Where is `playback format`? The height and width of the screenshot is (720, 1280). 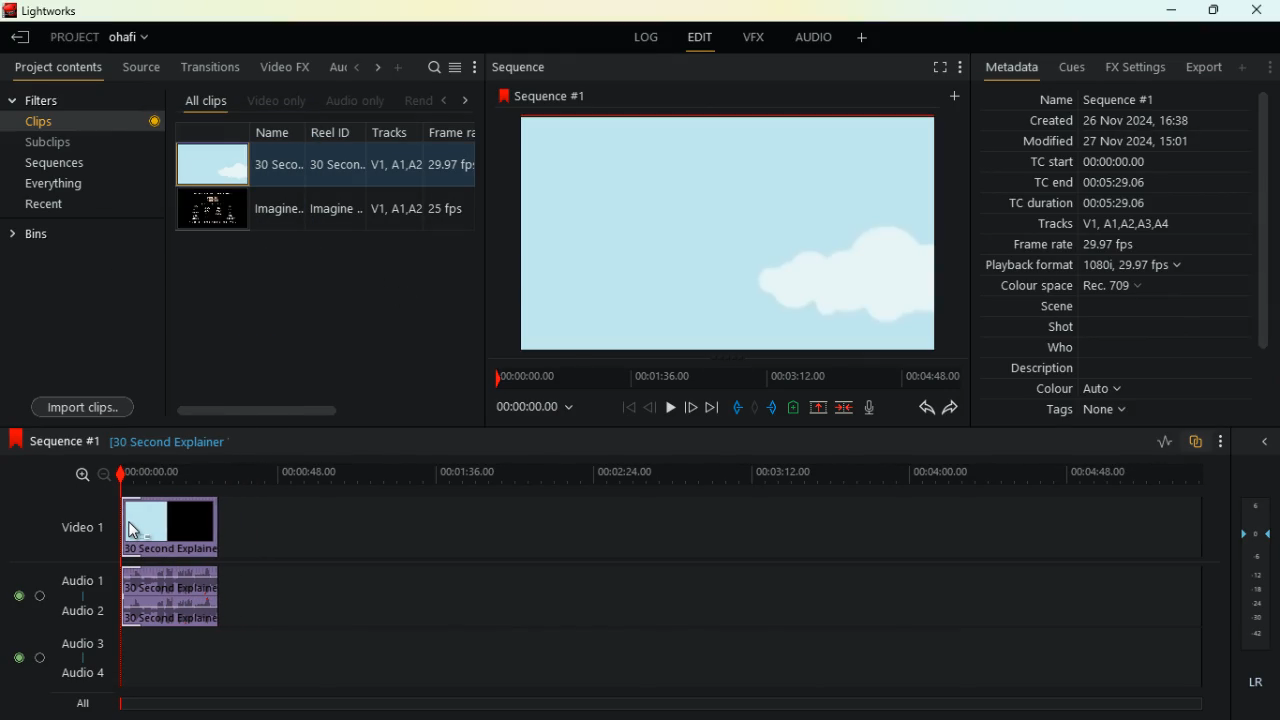
playback format is located at coordinates (1084, 267).